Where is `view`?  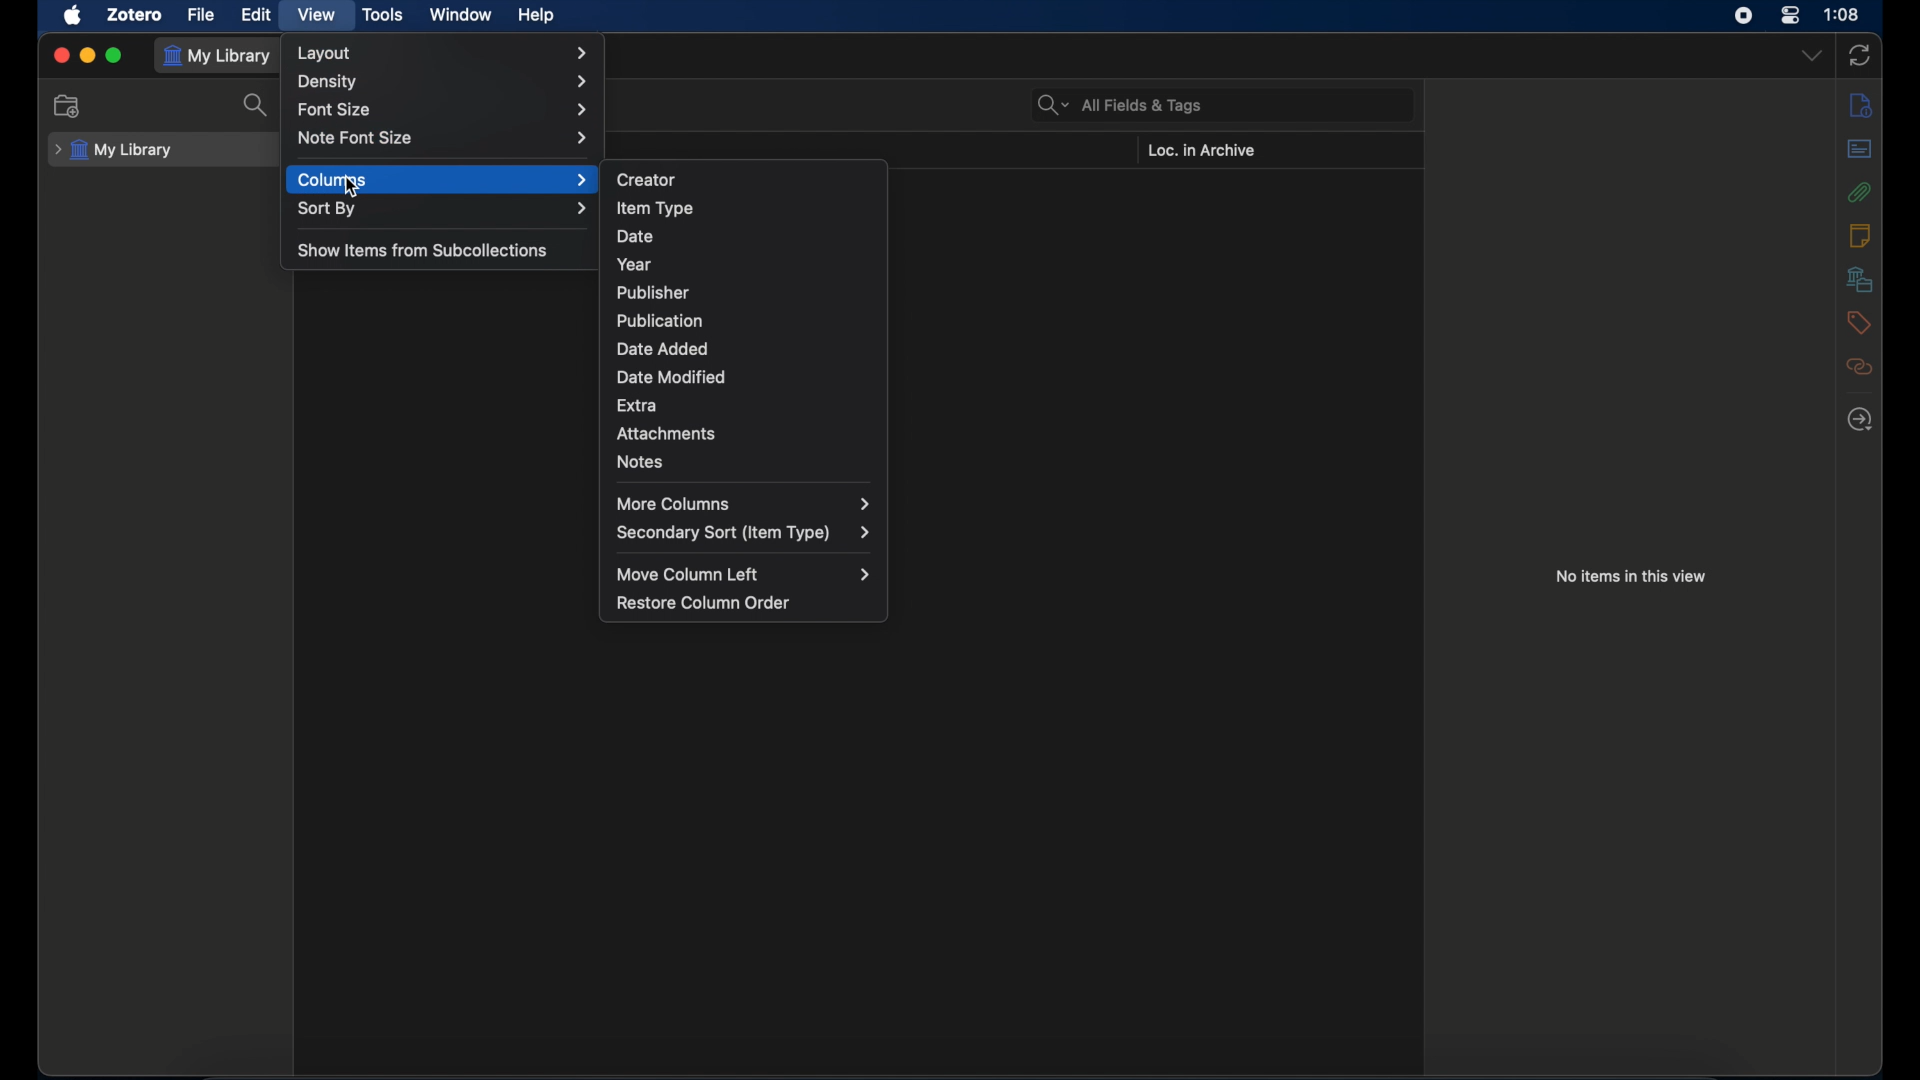
view is located at coordinates (318, 16).